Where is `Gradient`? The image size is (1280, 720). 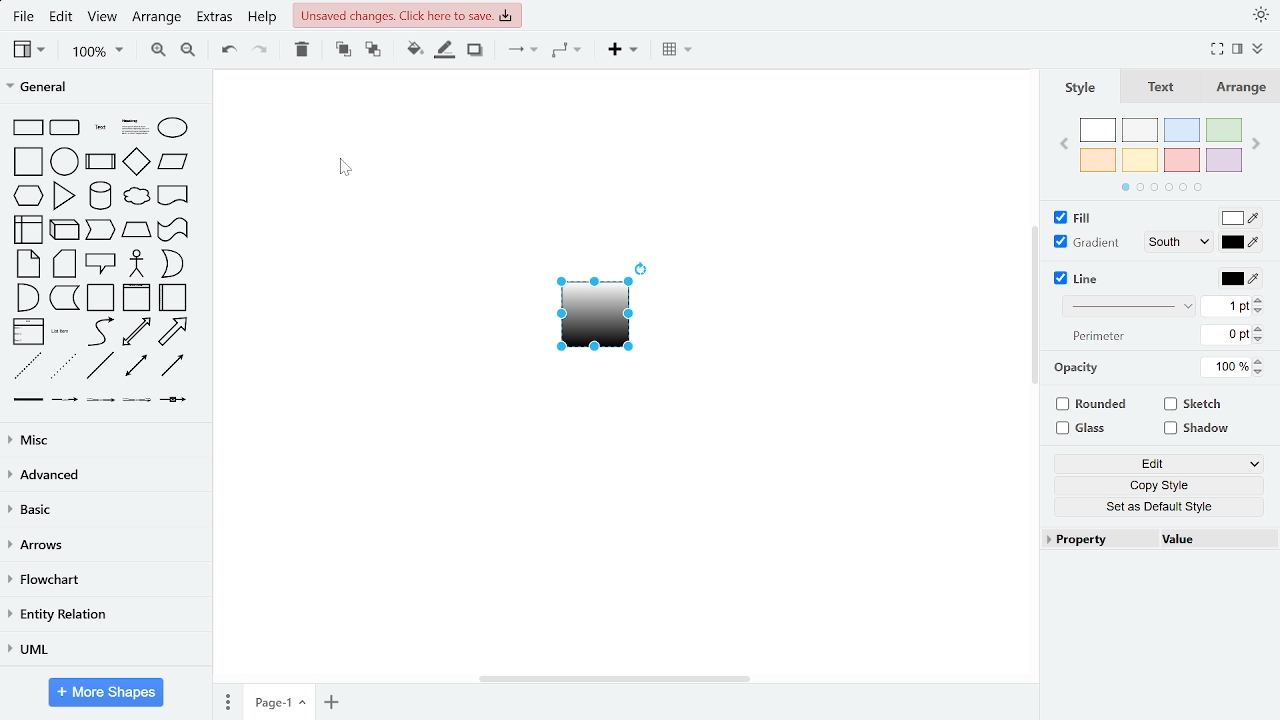
Gradient is located at coordinates (1087, 243).